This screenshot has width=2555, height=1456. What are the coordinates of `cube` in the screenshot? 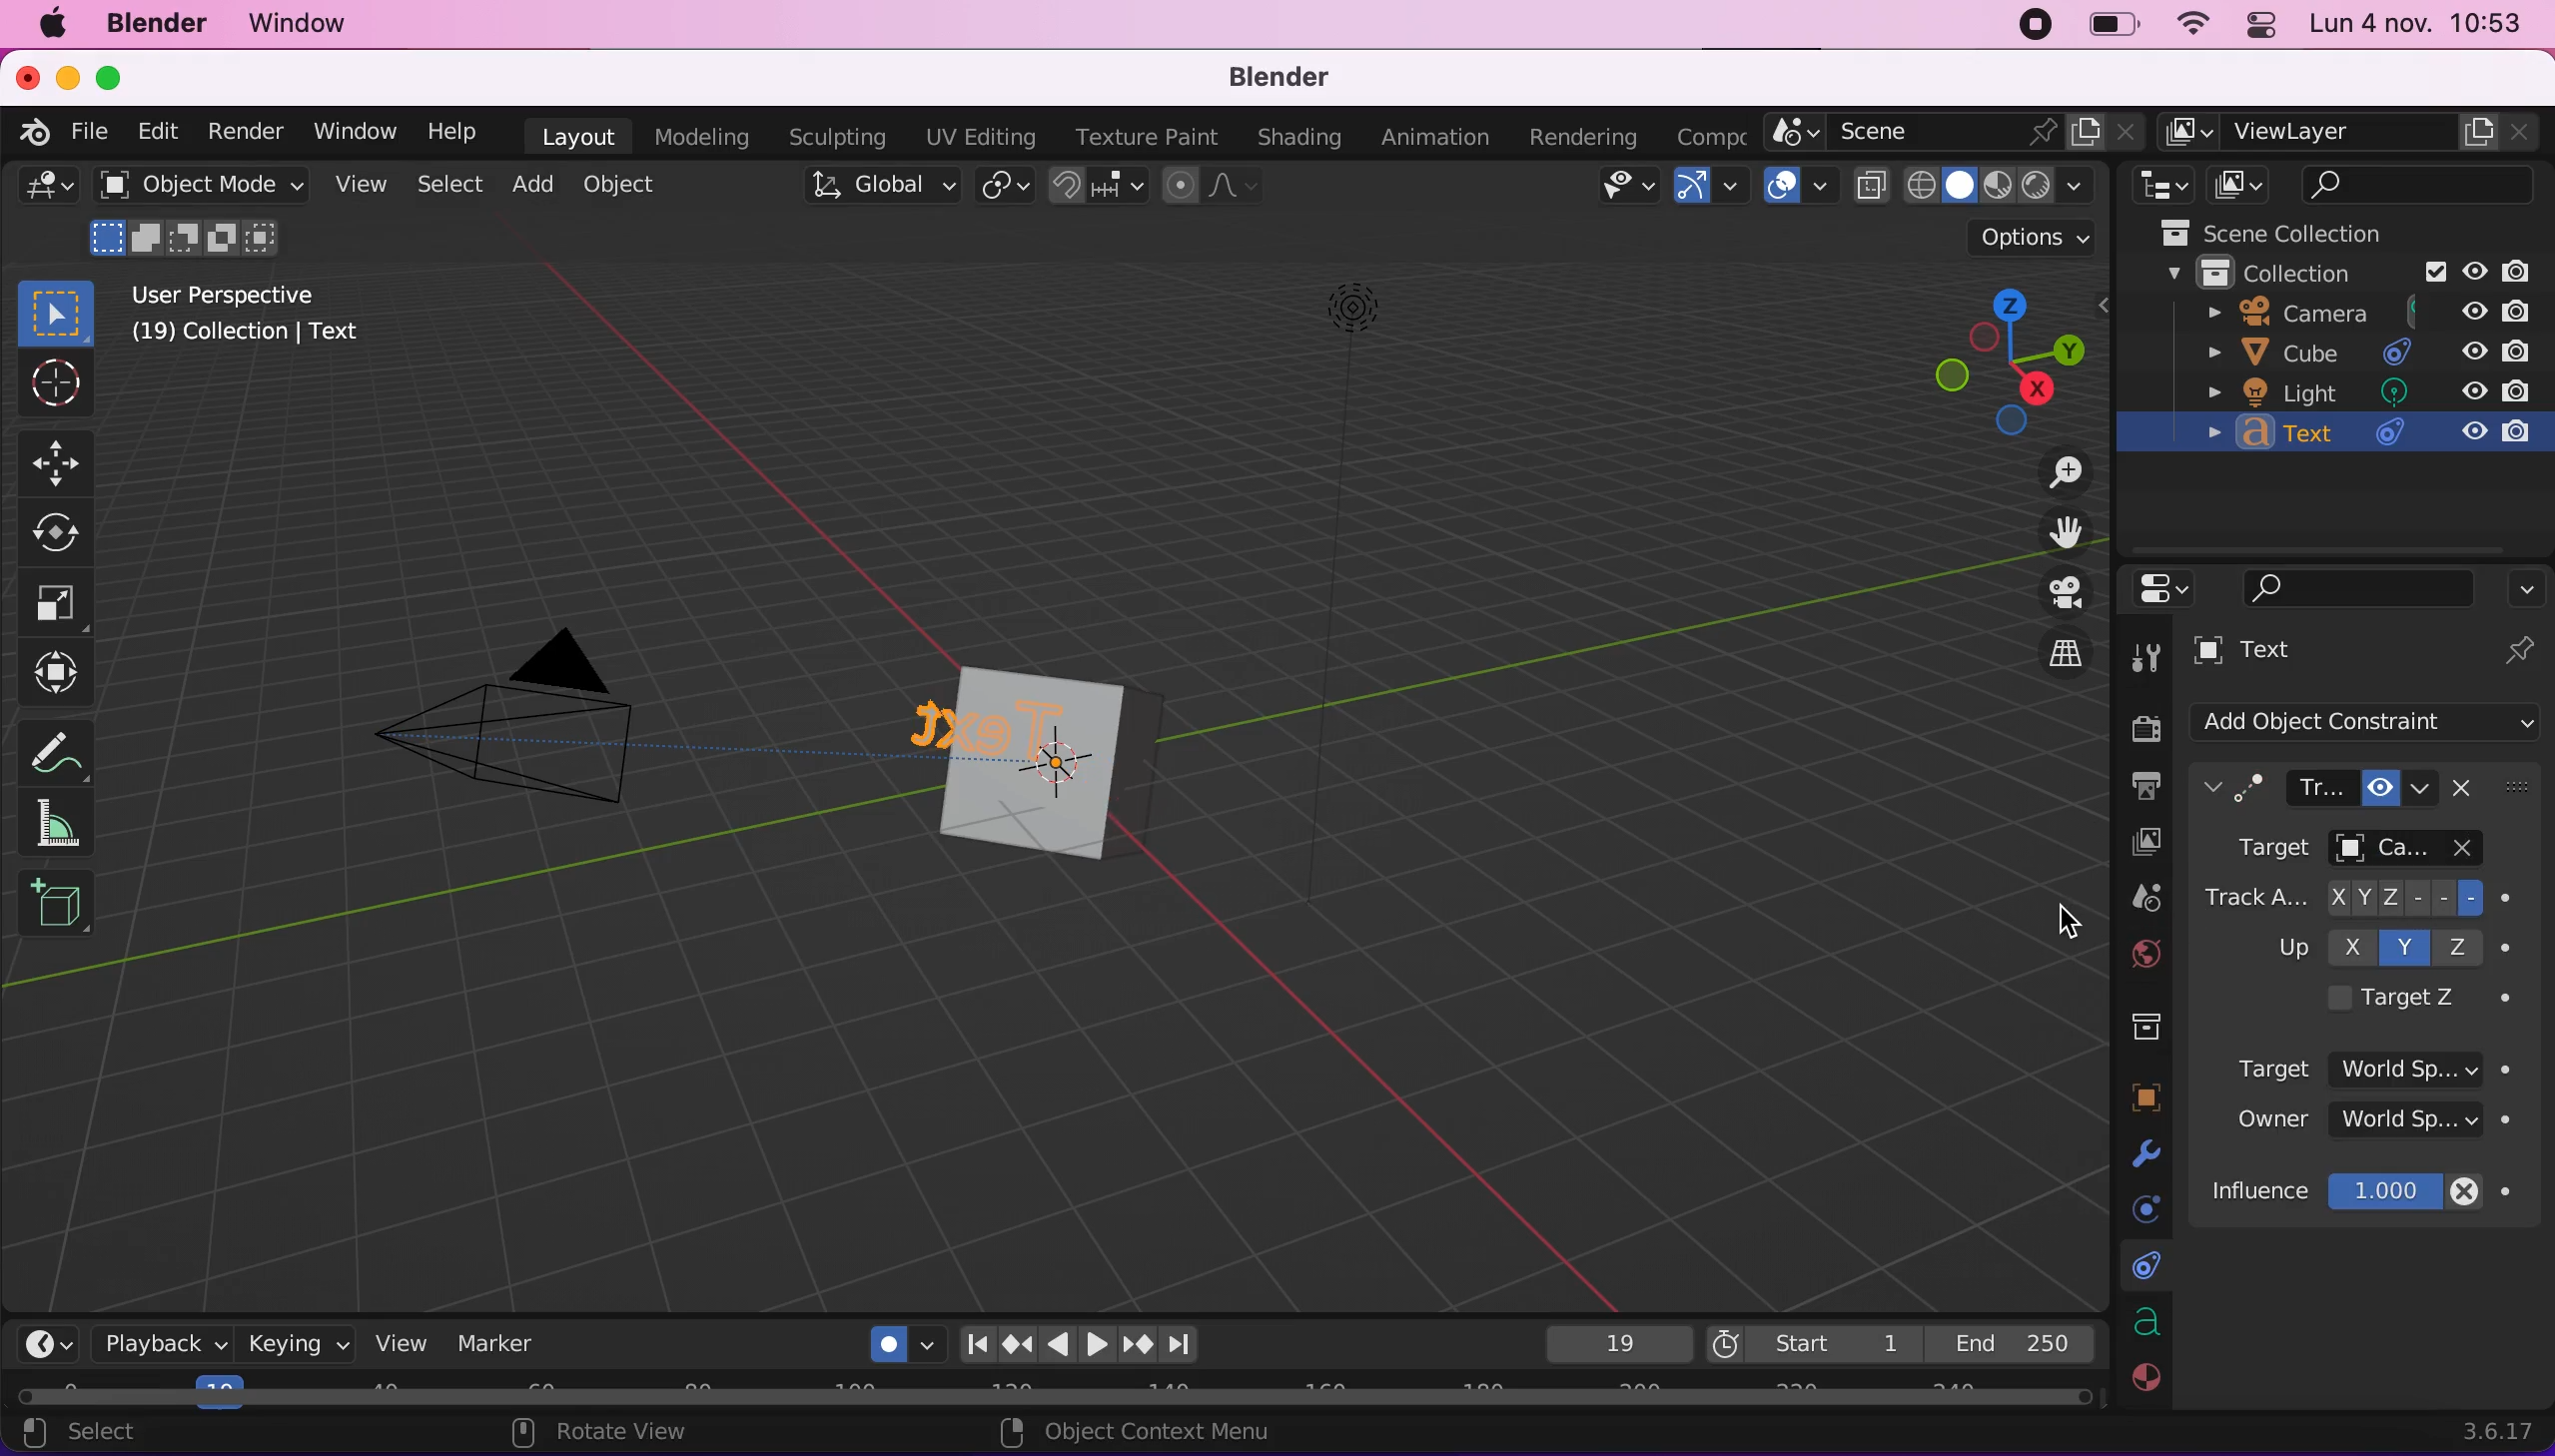 It's located at (1029, 815).